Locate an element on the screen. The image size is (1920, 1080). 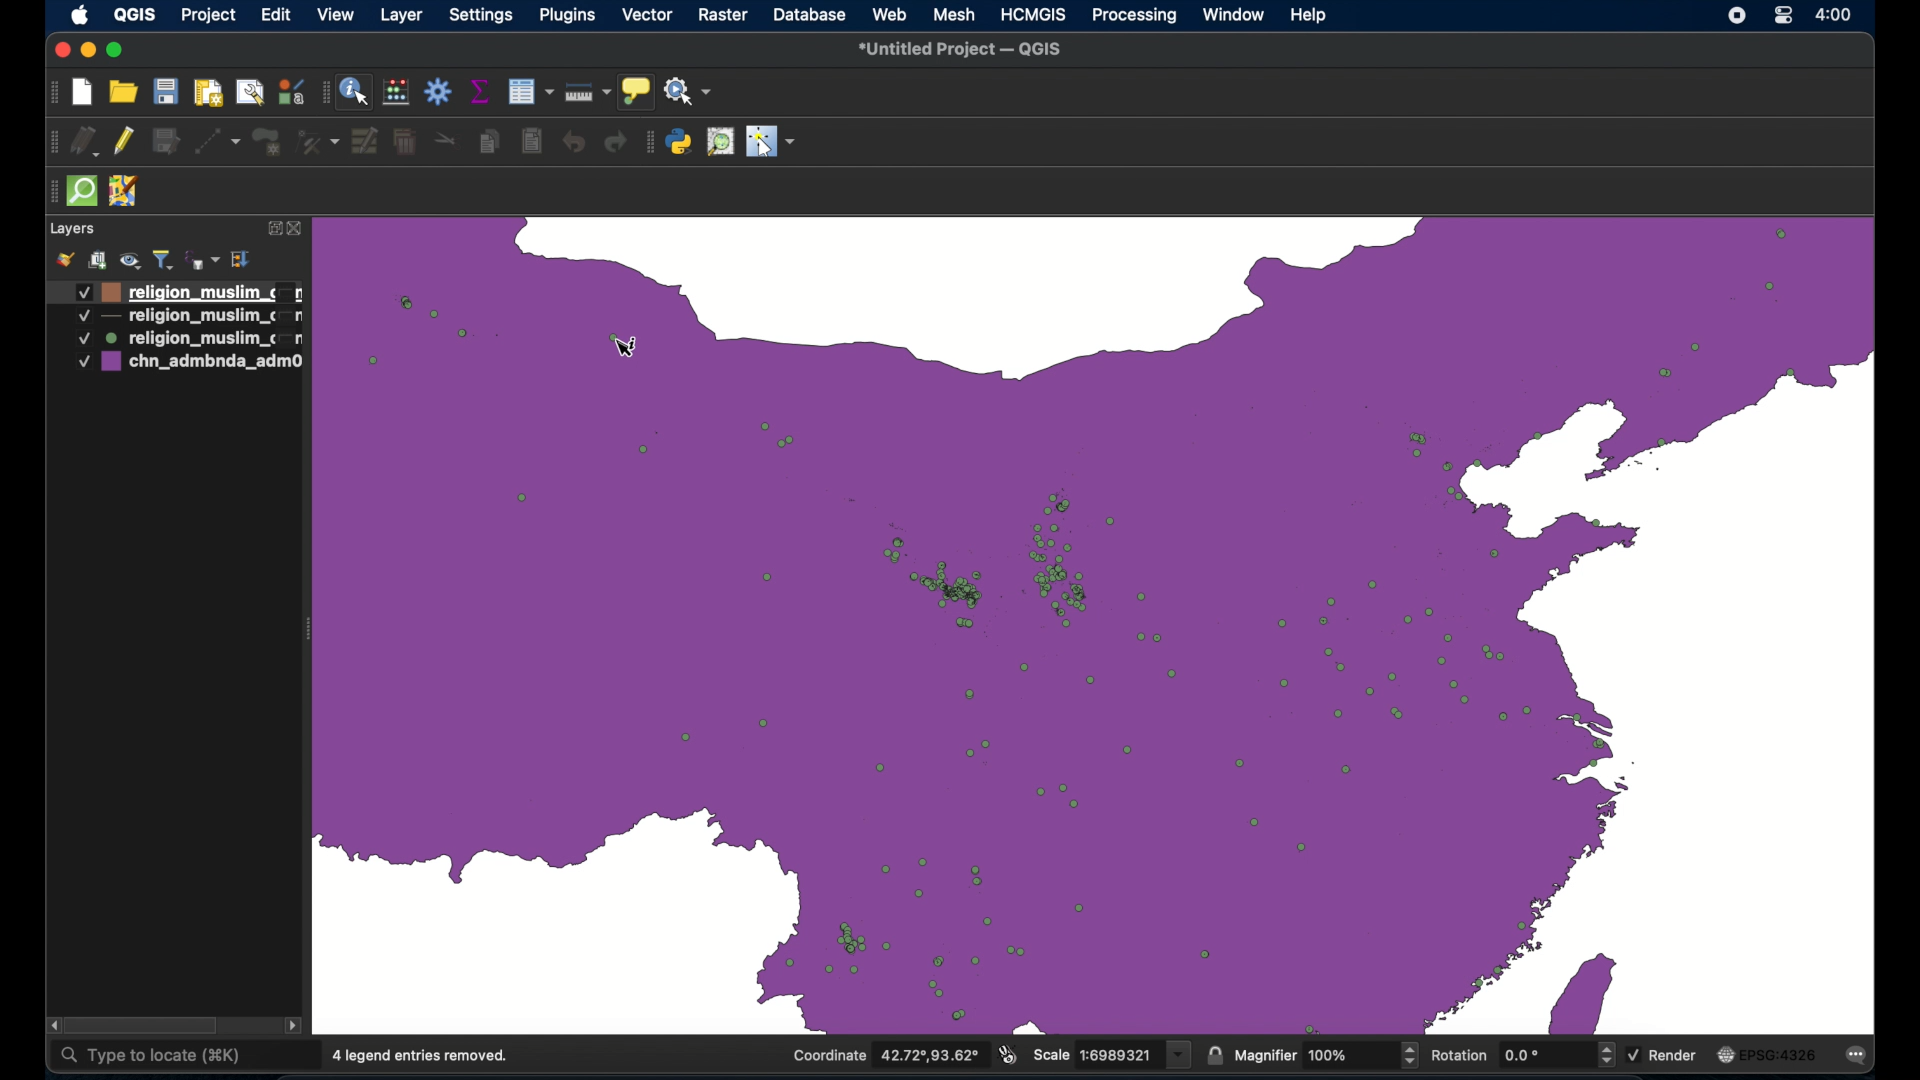
print layout is located at coordinates (205, 91).